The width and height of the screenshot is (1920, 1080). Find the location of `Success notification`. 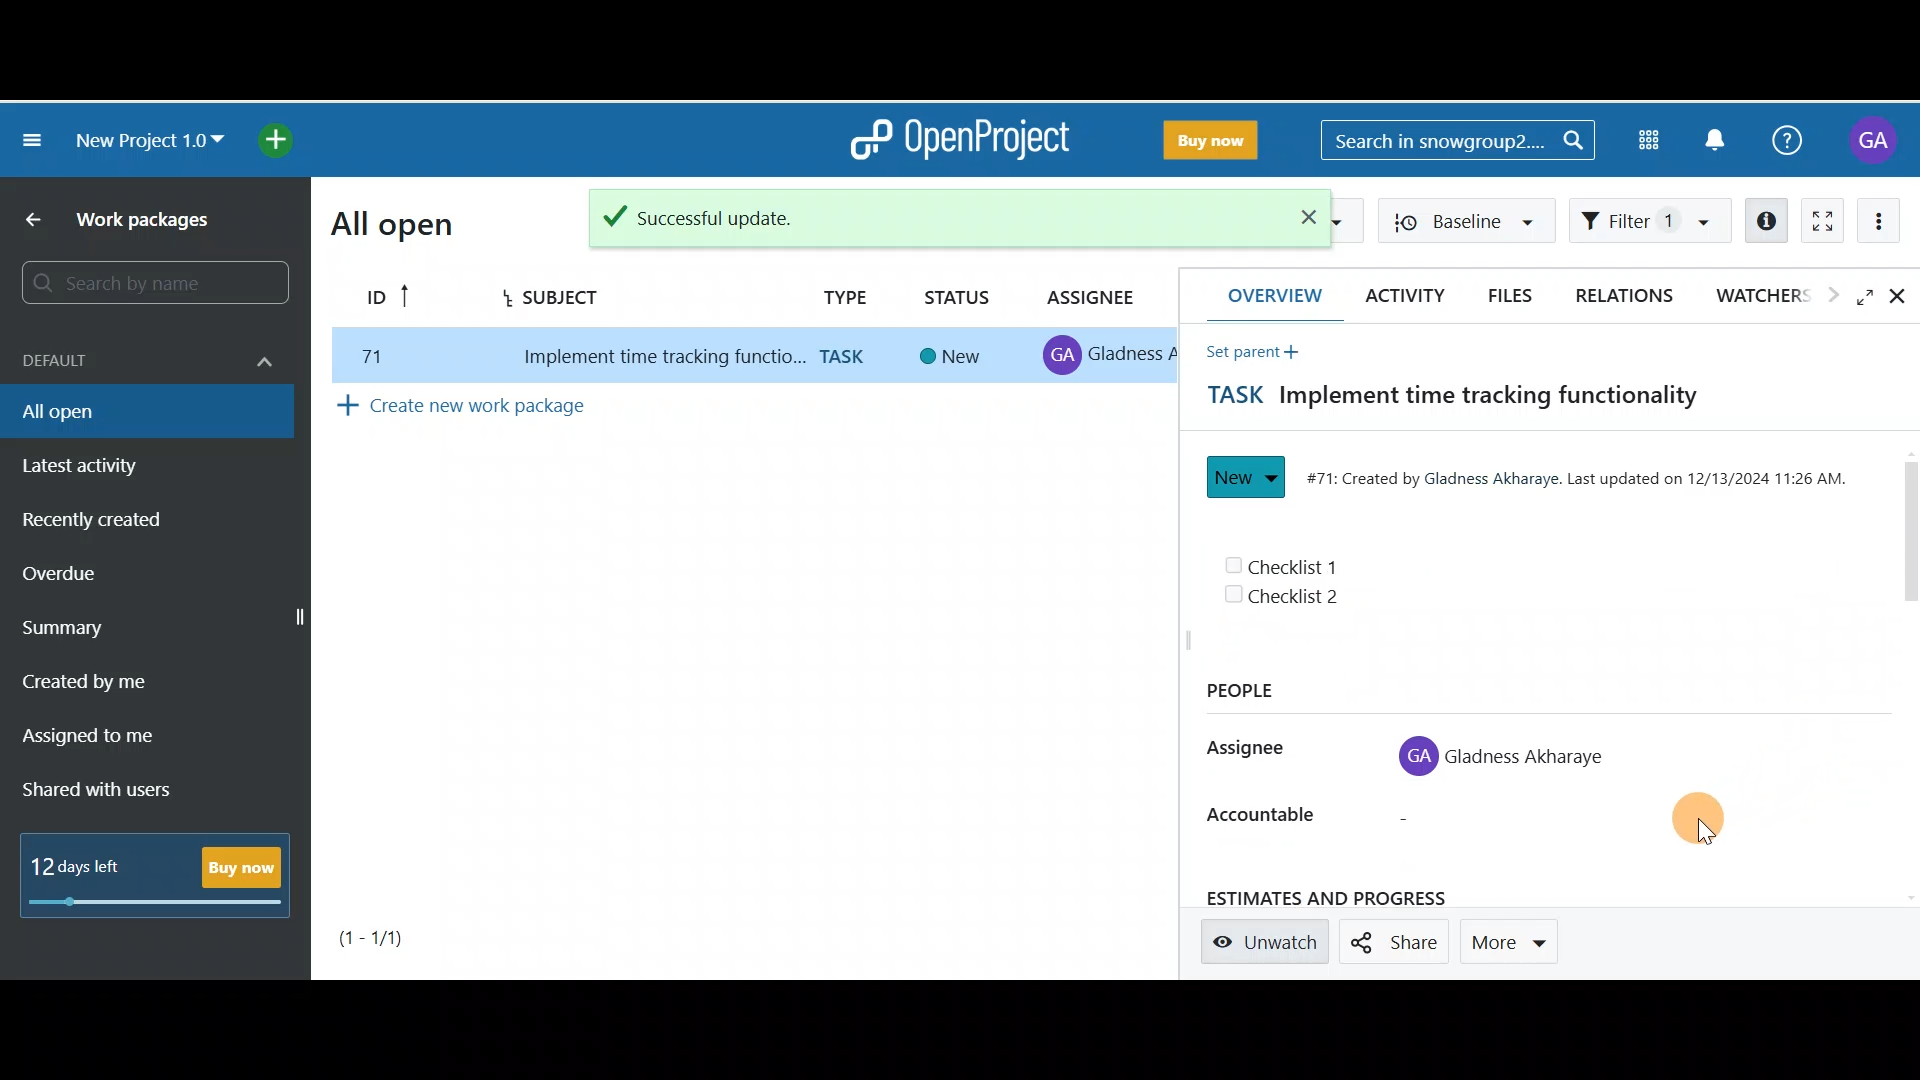

Success notification is located at coordinates (960, 217).